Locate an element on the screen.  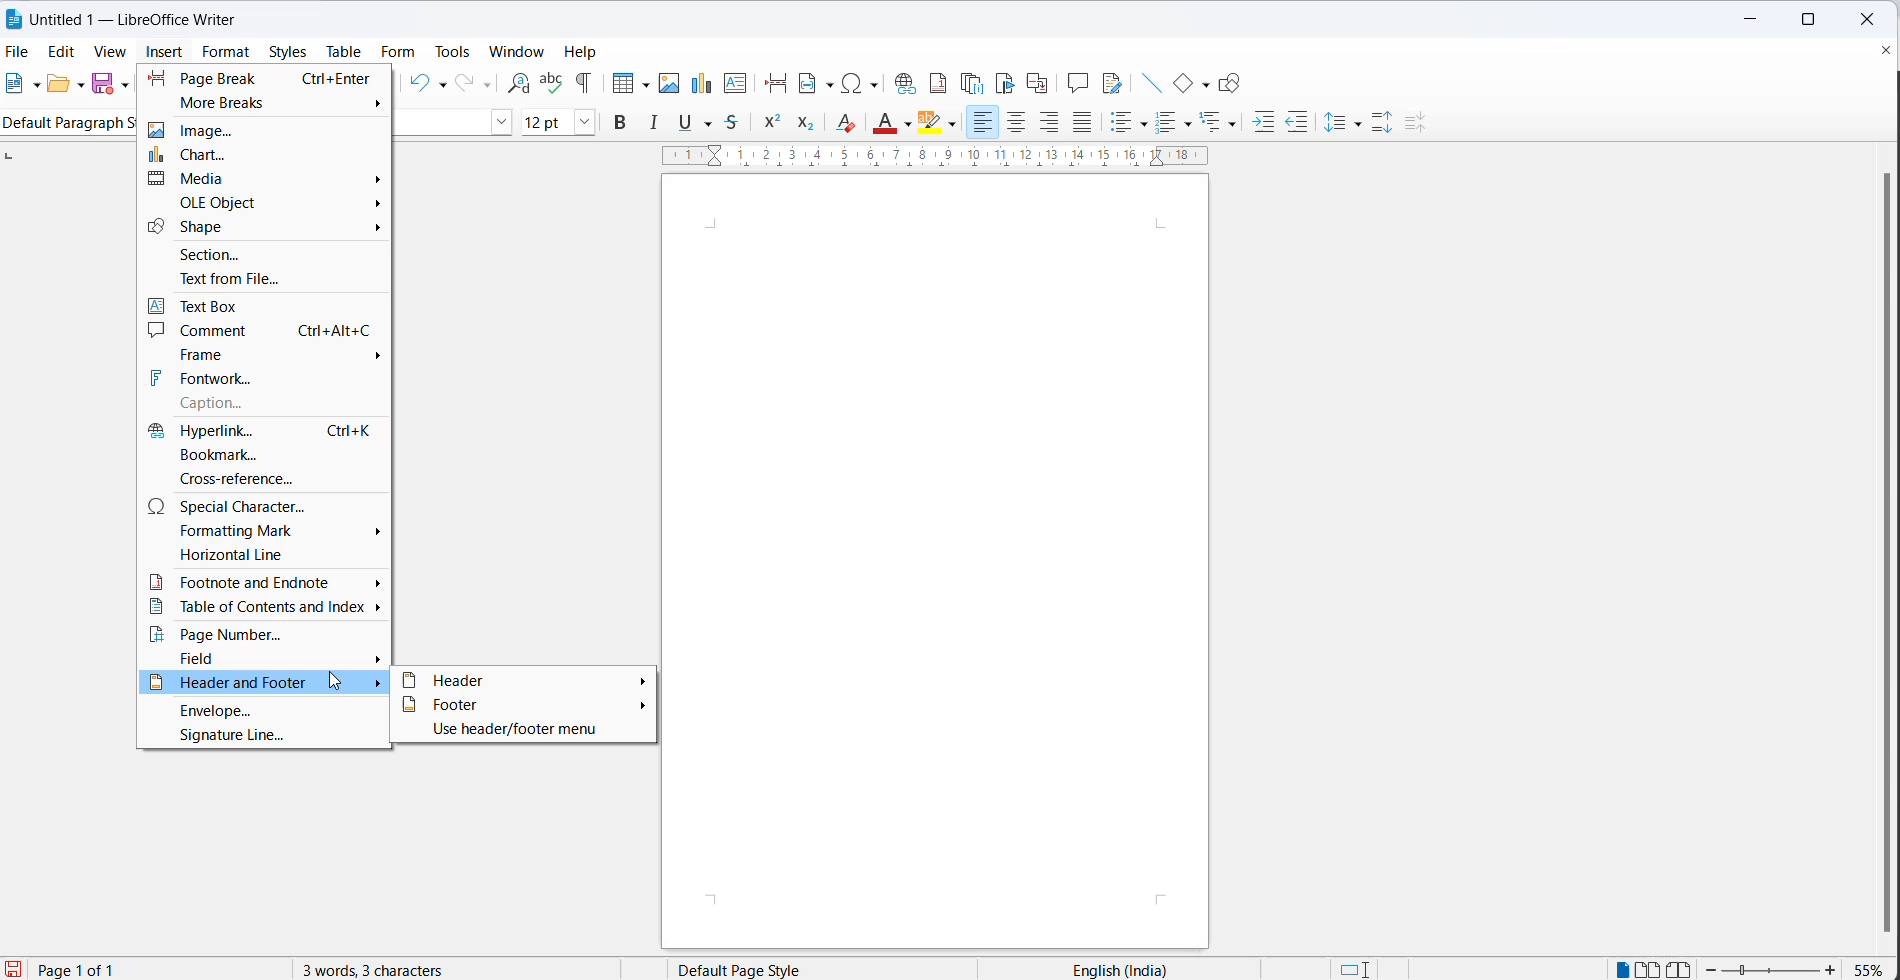
double page view is located at coordinates (1649, 968).